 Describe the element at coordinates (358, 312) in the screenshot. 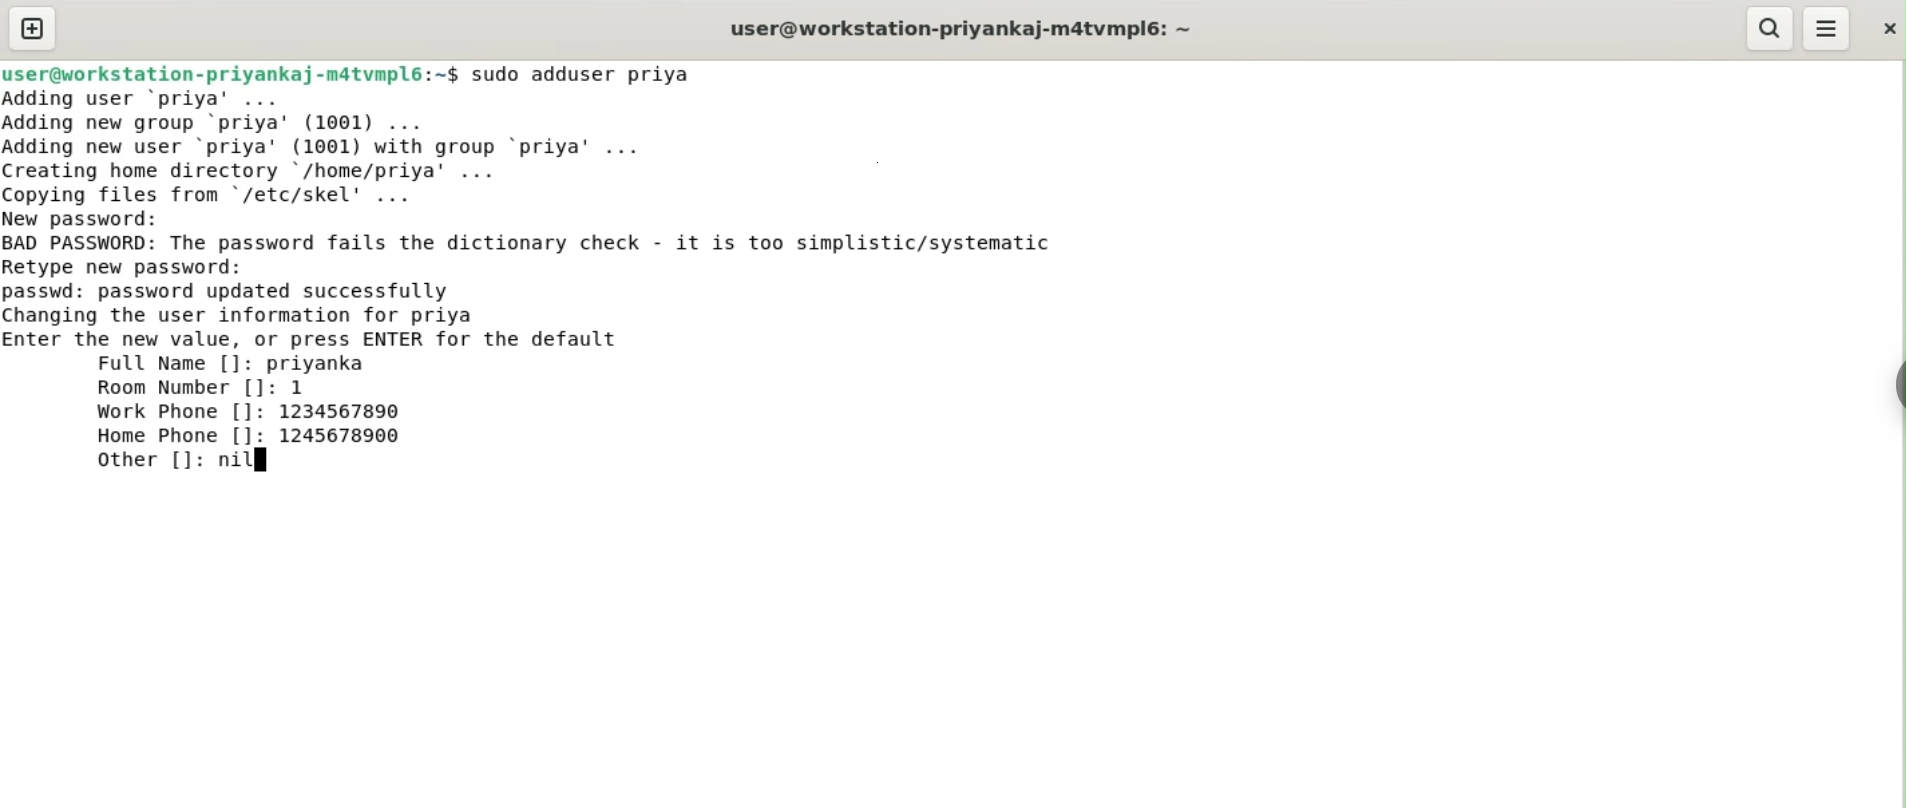

I see `passwd: password updated successfully    changing the user information for priya  enter the new value, or press ENTER for default value` at that location.